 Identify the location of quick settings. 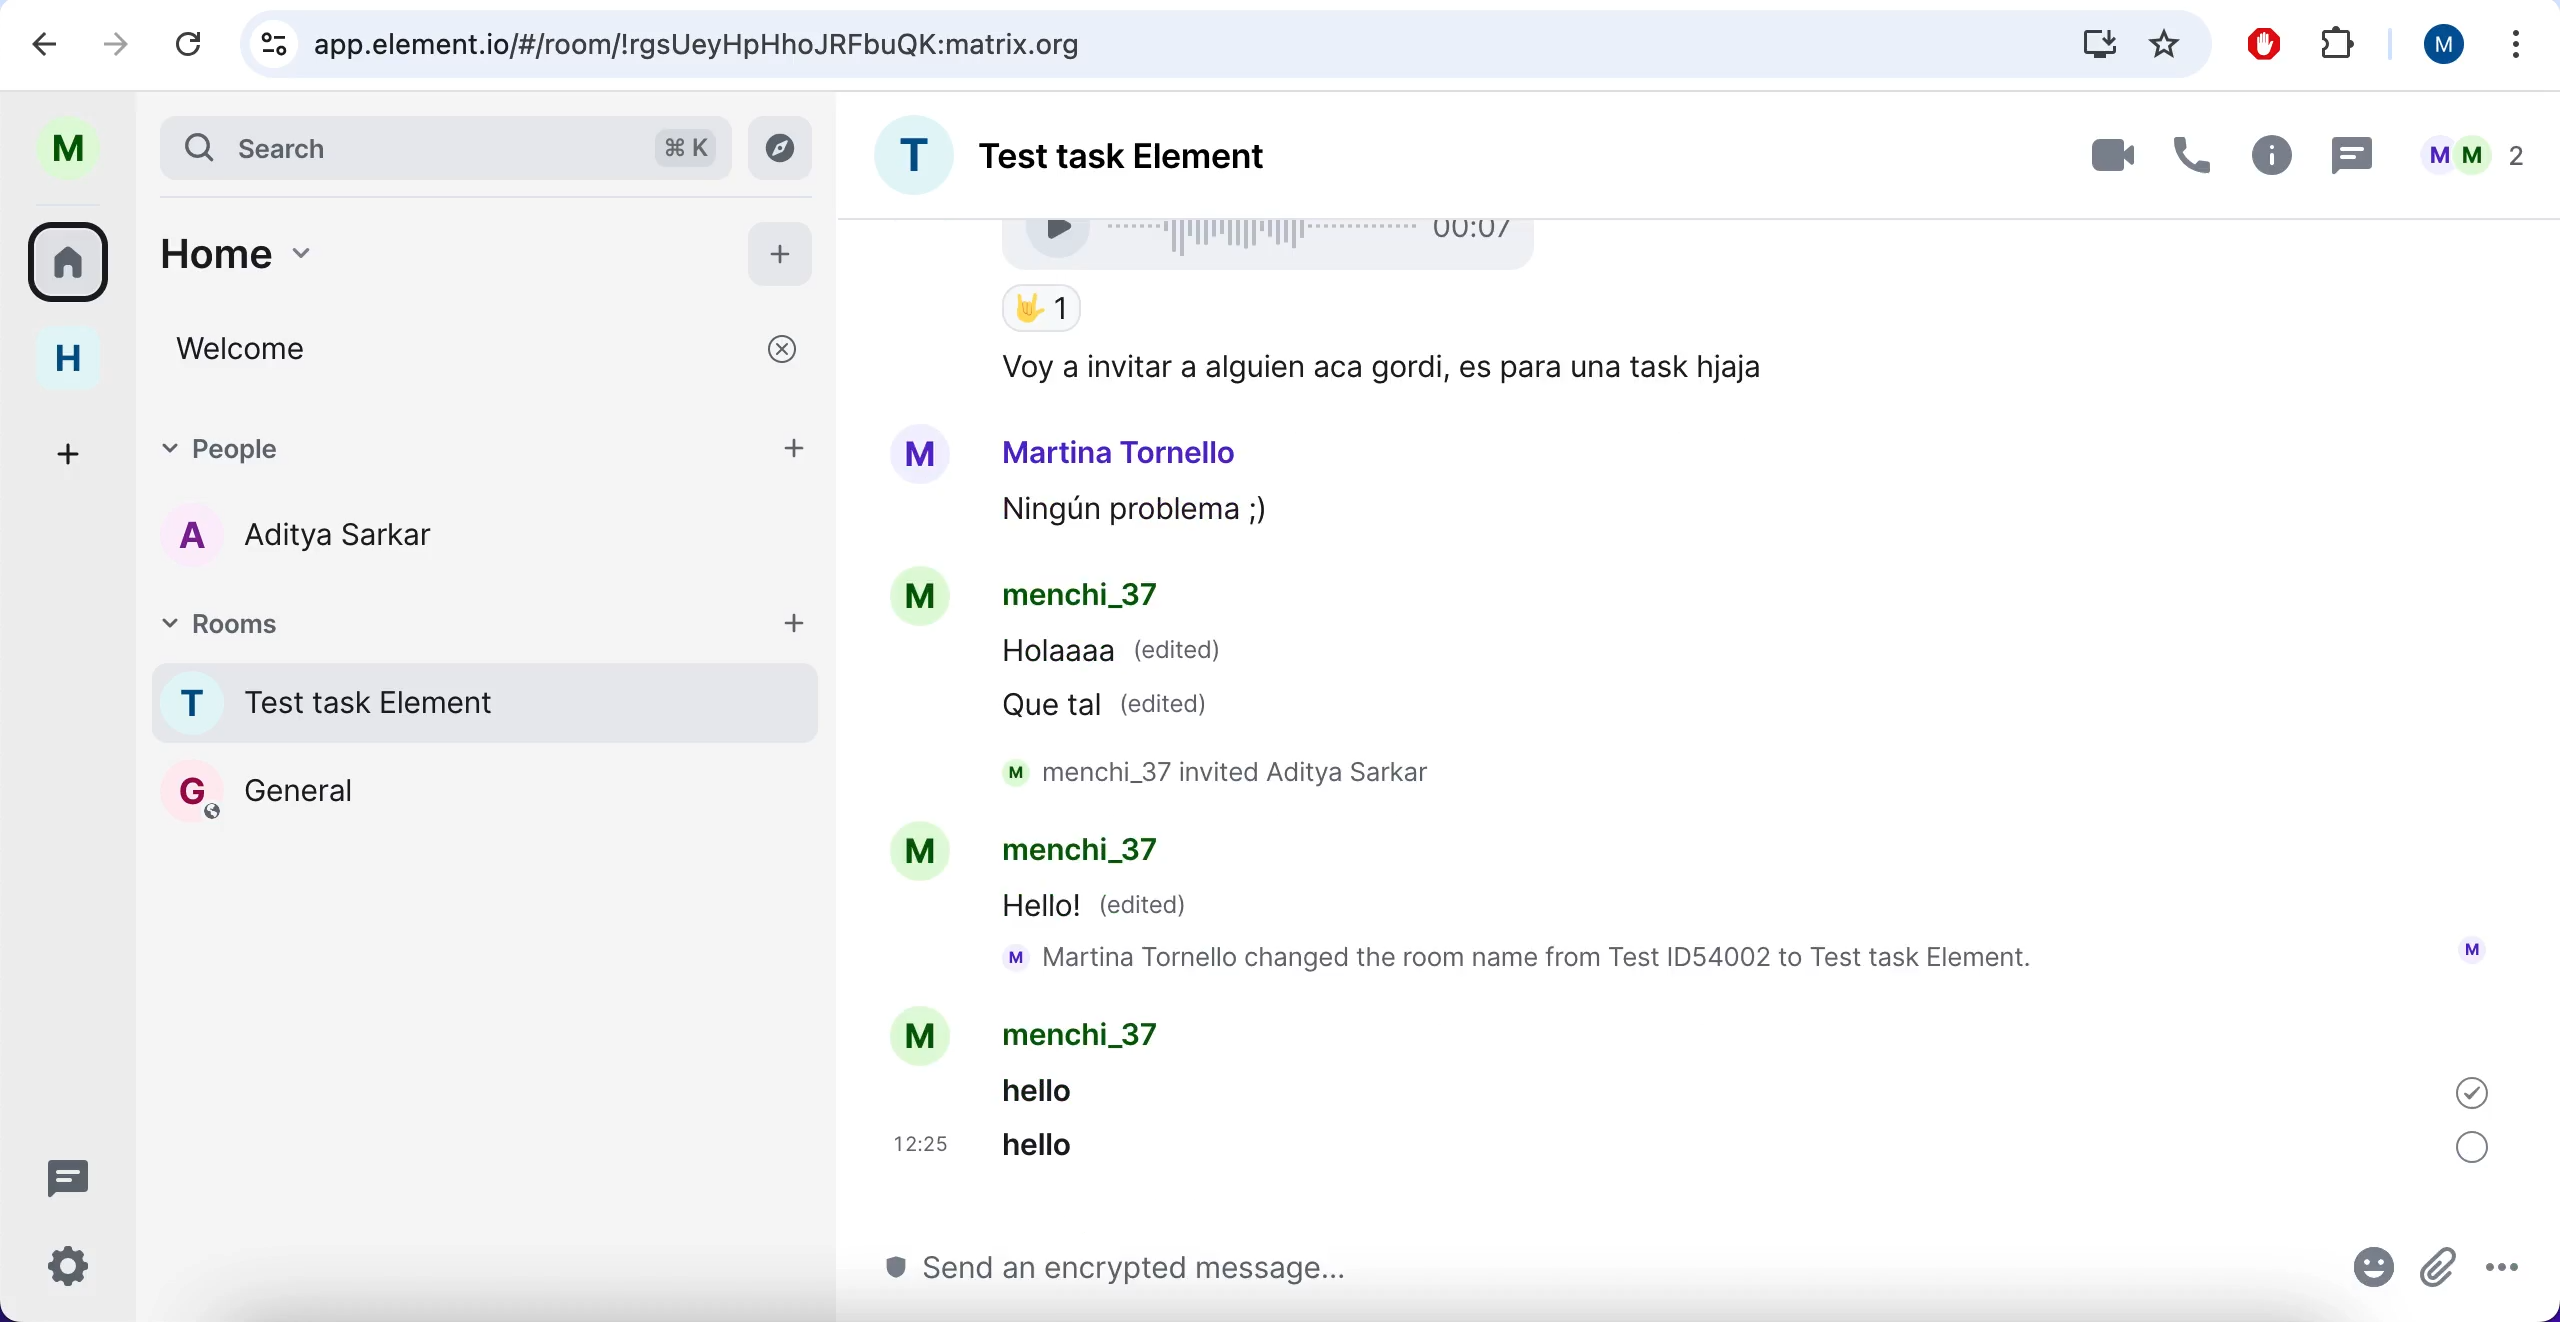
(83, 1273).